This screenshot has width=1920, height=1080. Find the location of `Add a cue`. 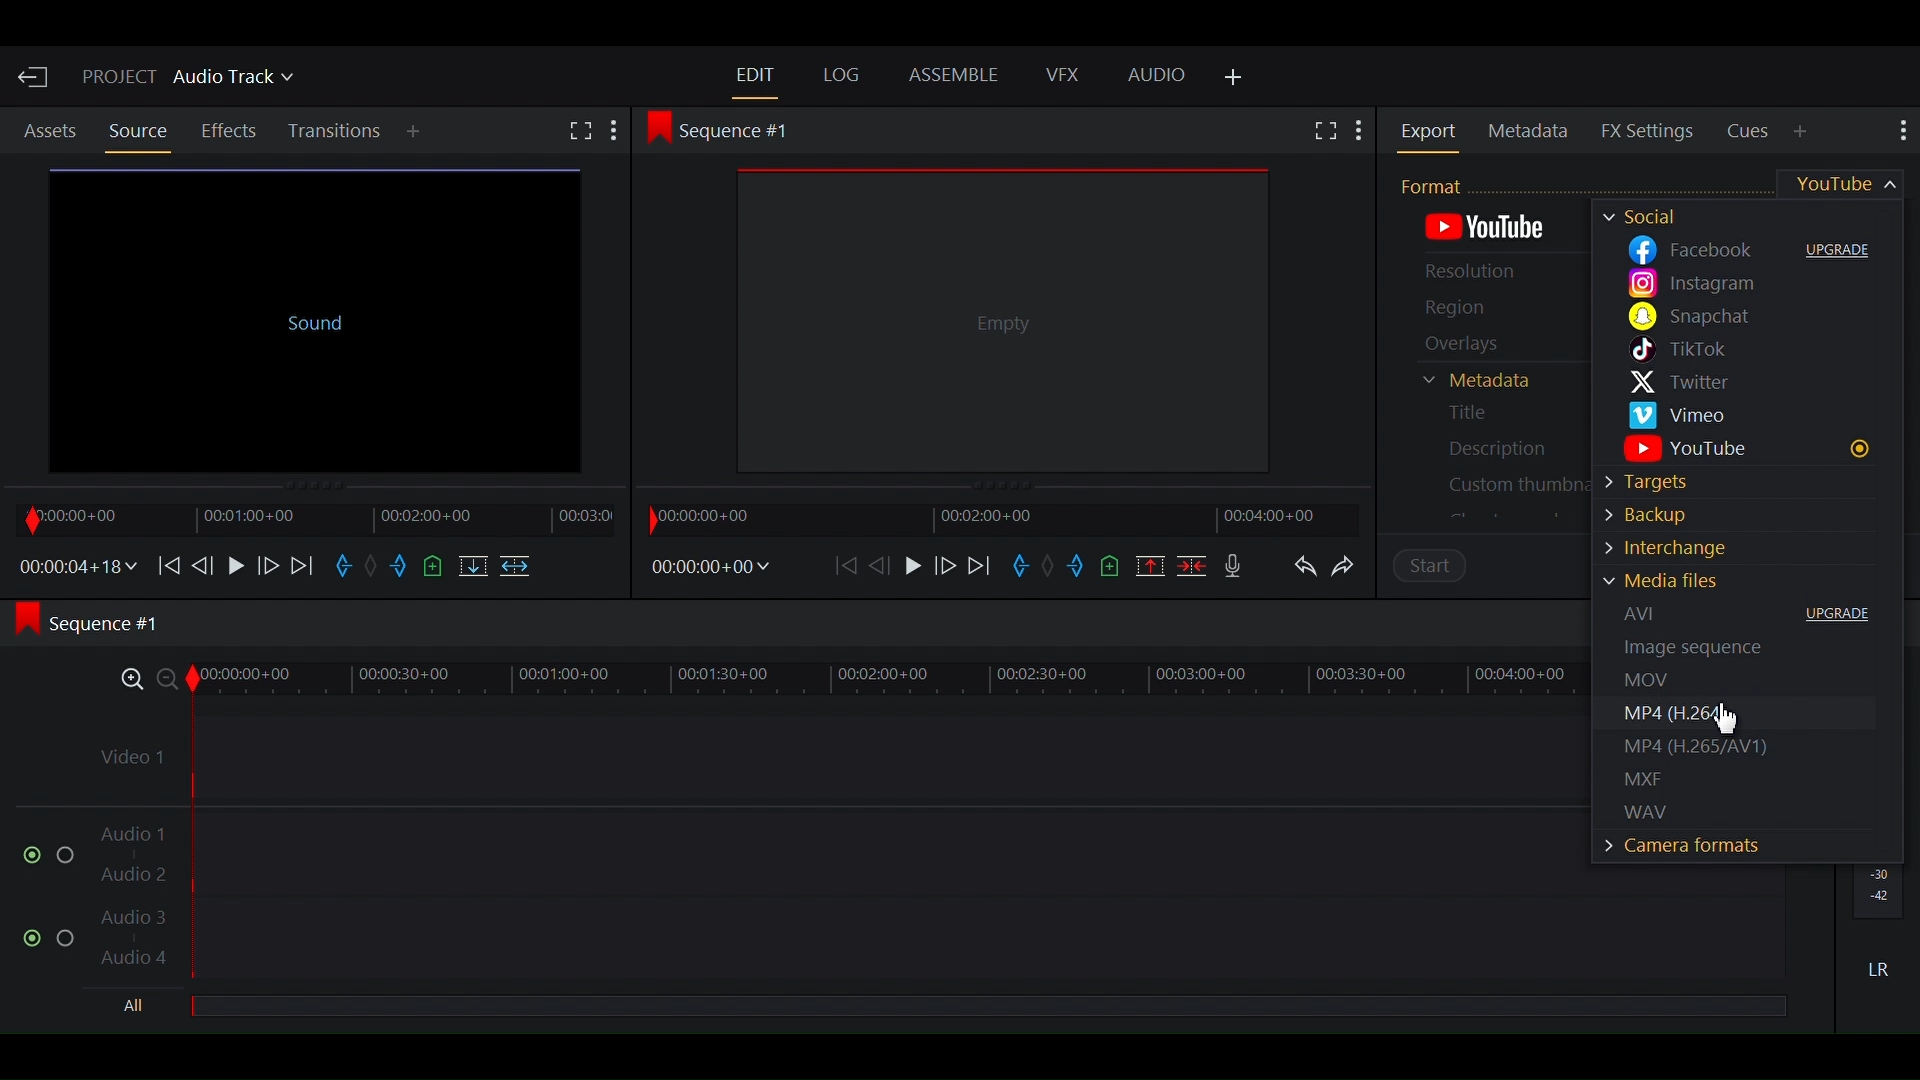

Add a cue is located at coordinates (1114, 565).